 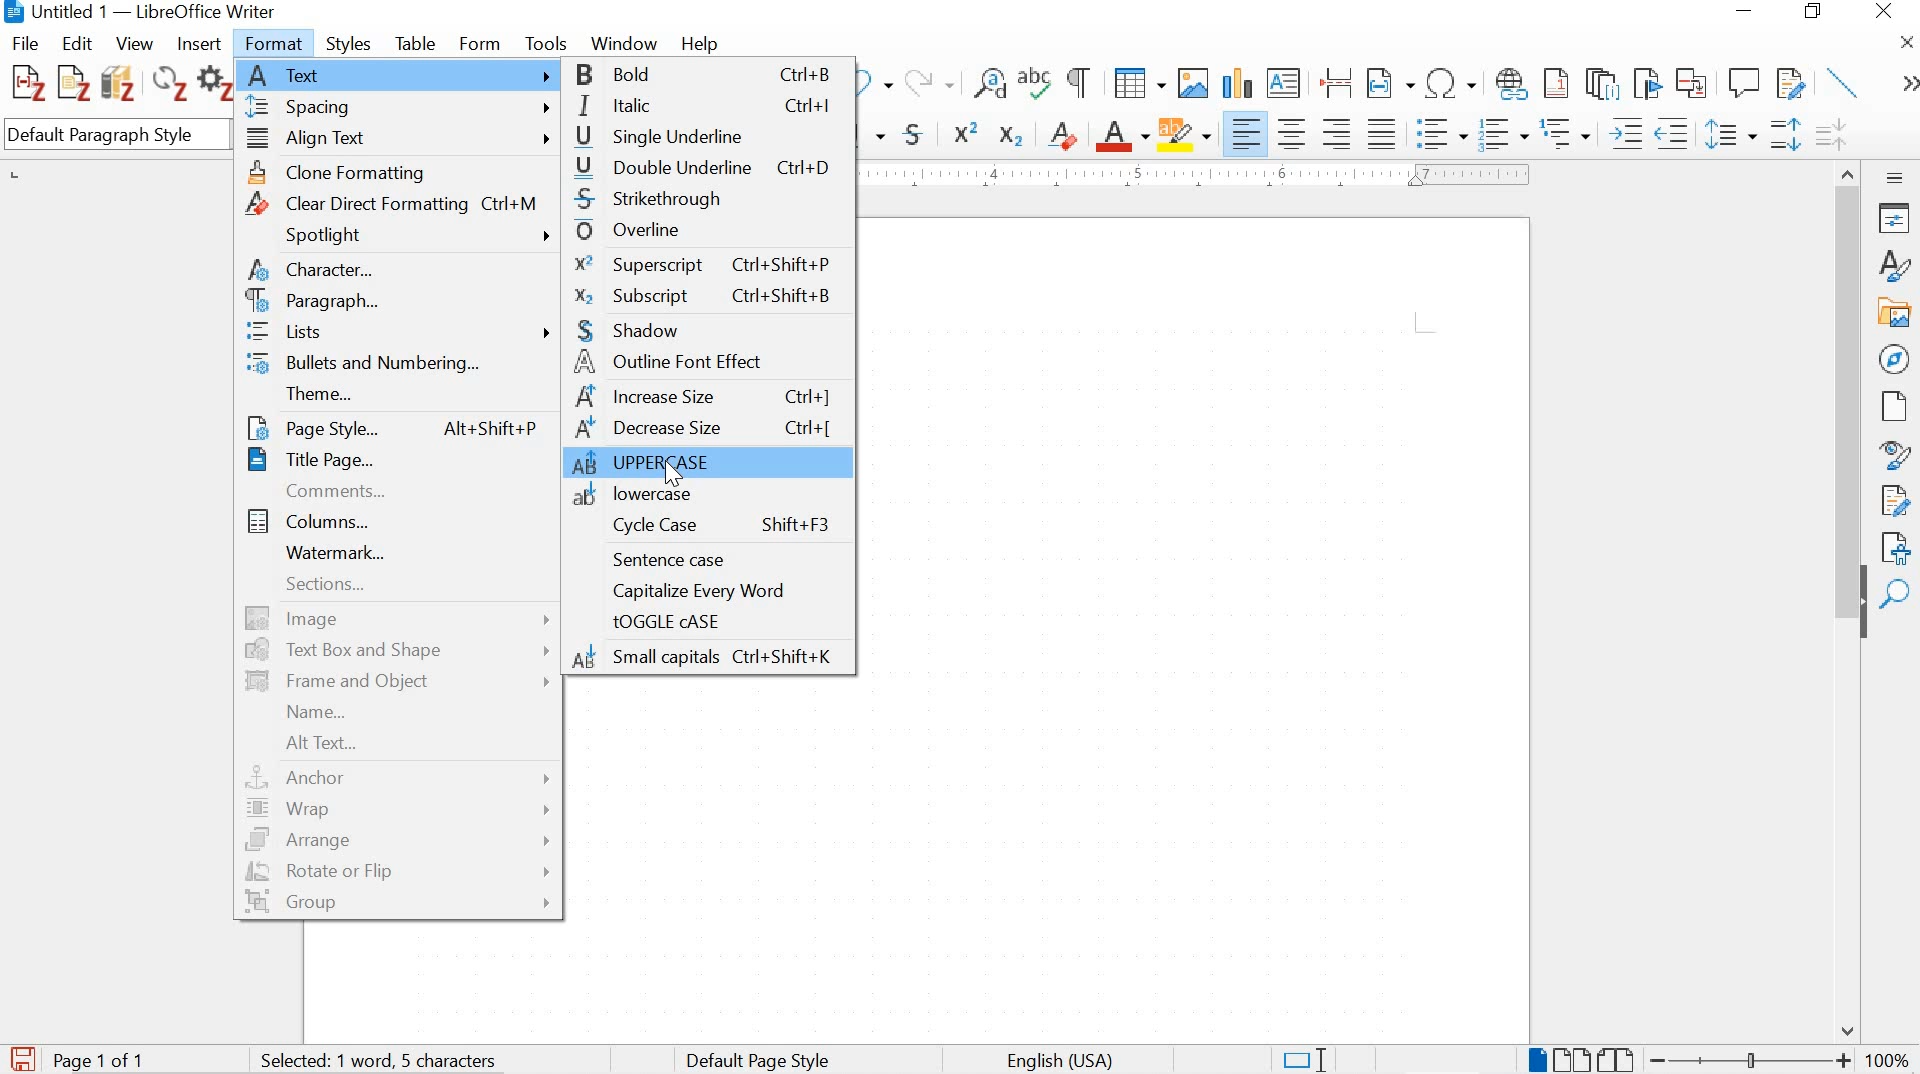 What do you see at coordinates (1292, 133) in the screenshot?
I see `align center` at bounding box center [1292, 133].